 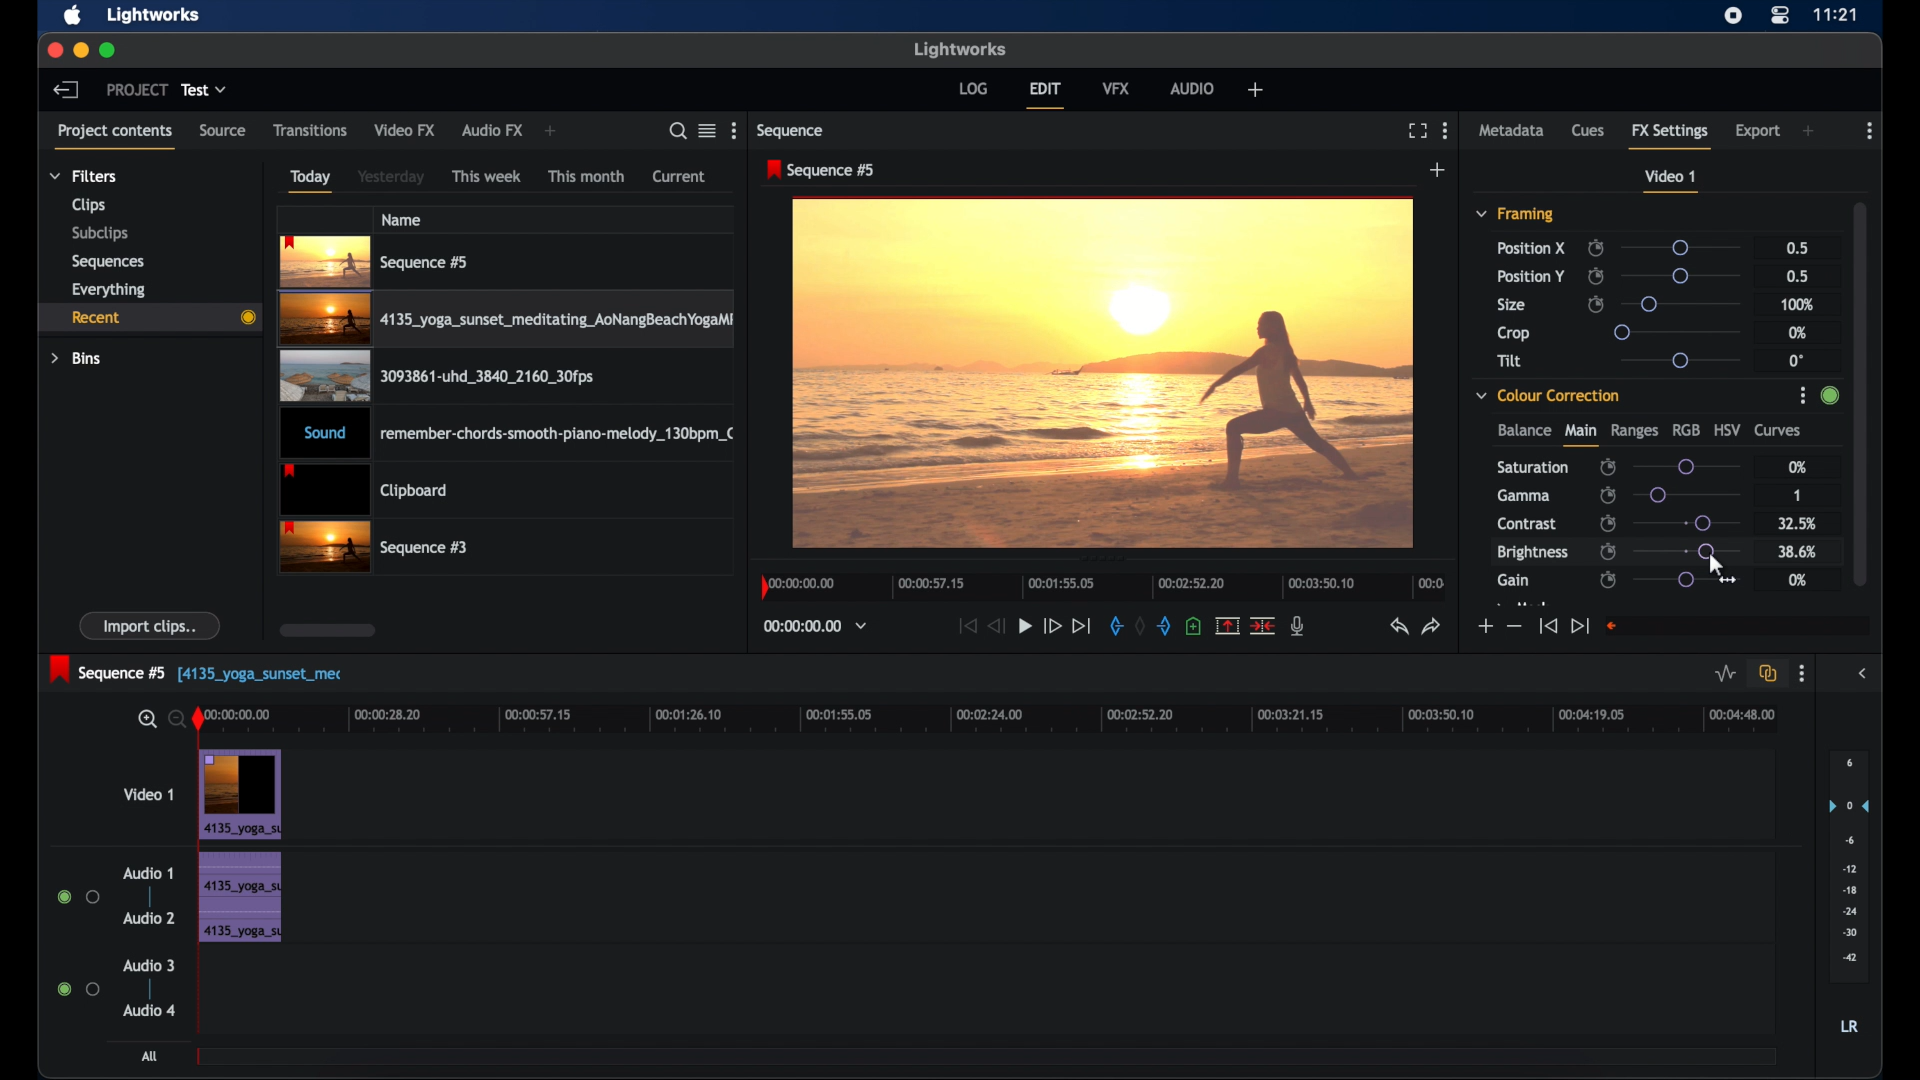 I want to click on jump to end, so click(x=1081, y=626).